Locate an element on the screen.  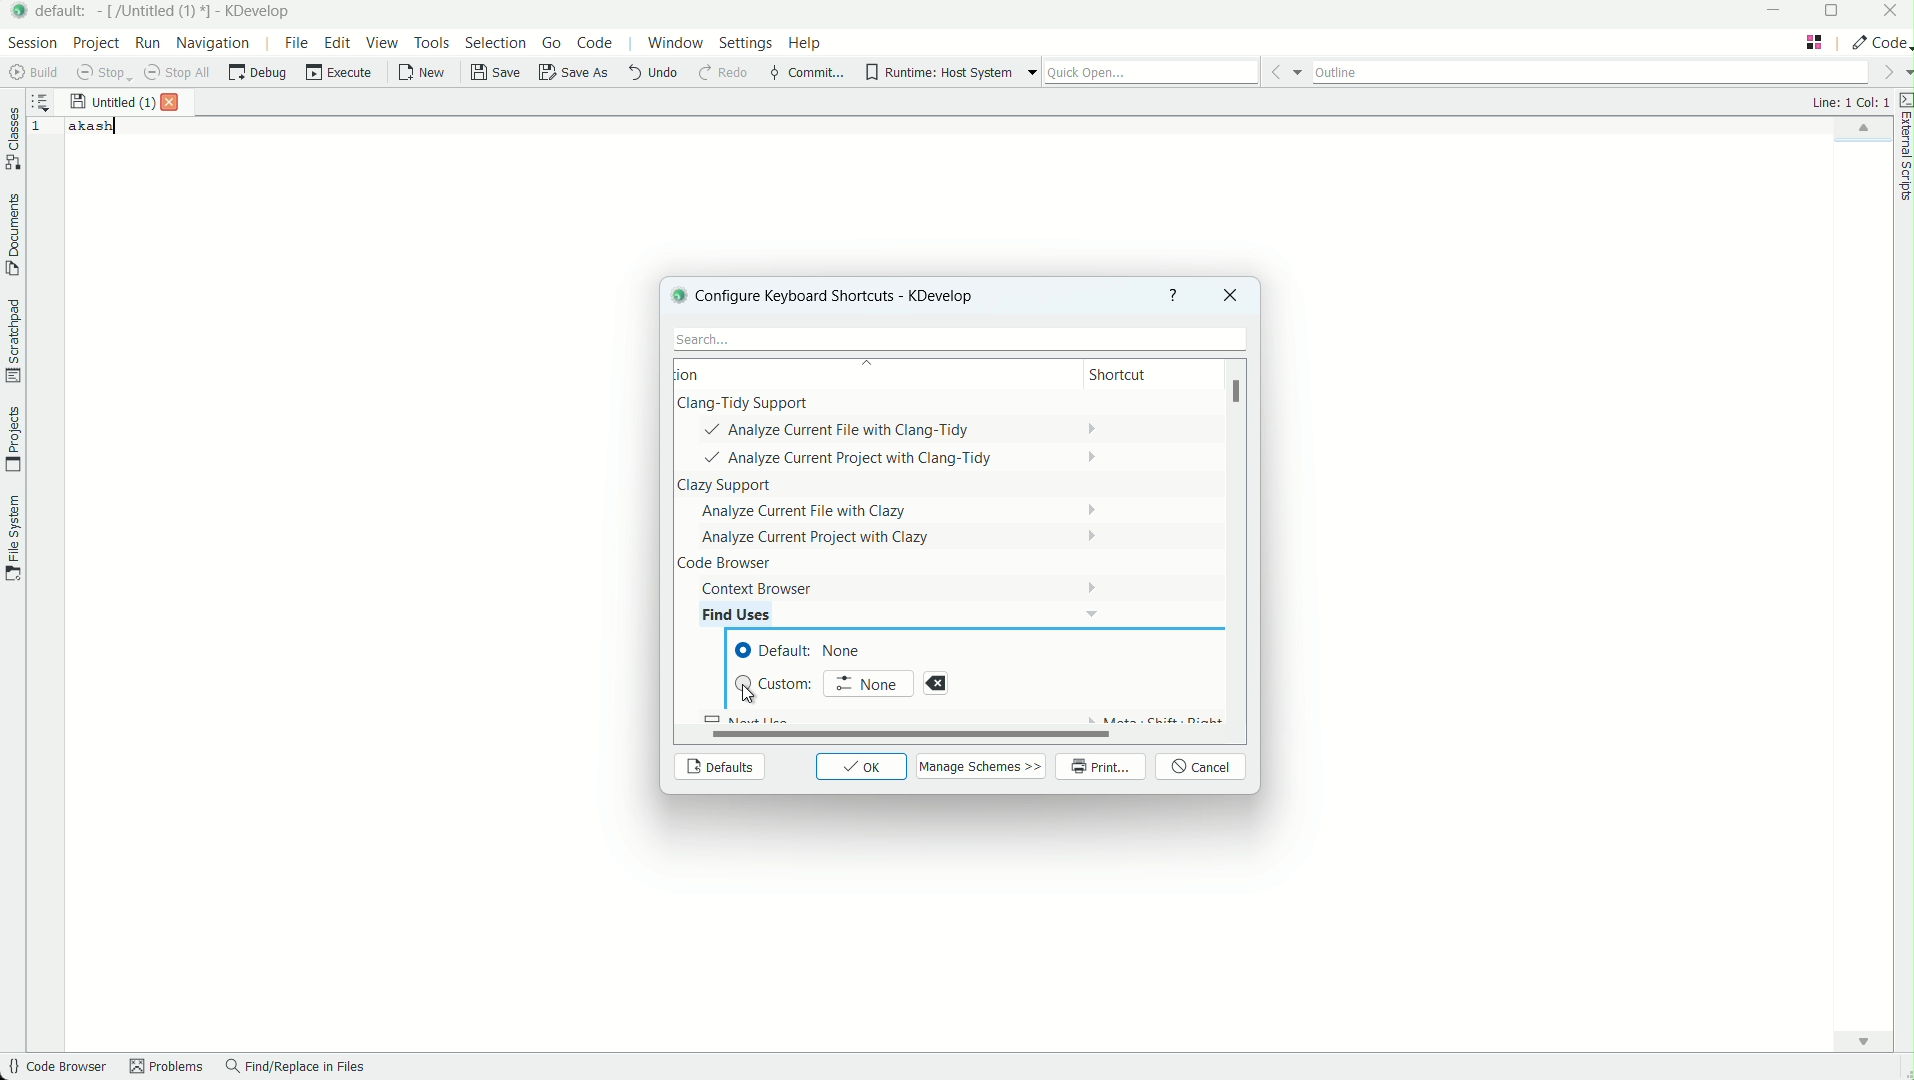
close window is located at coordinates (1228, 295).